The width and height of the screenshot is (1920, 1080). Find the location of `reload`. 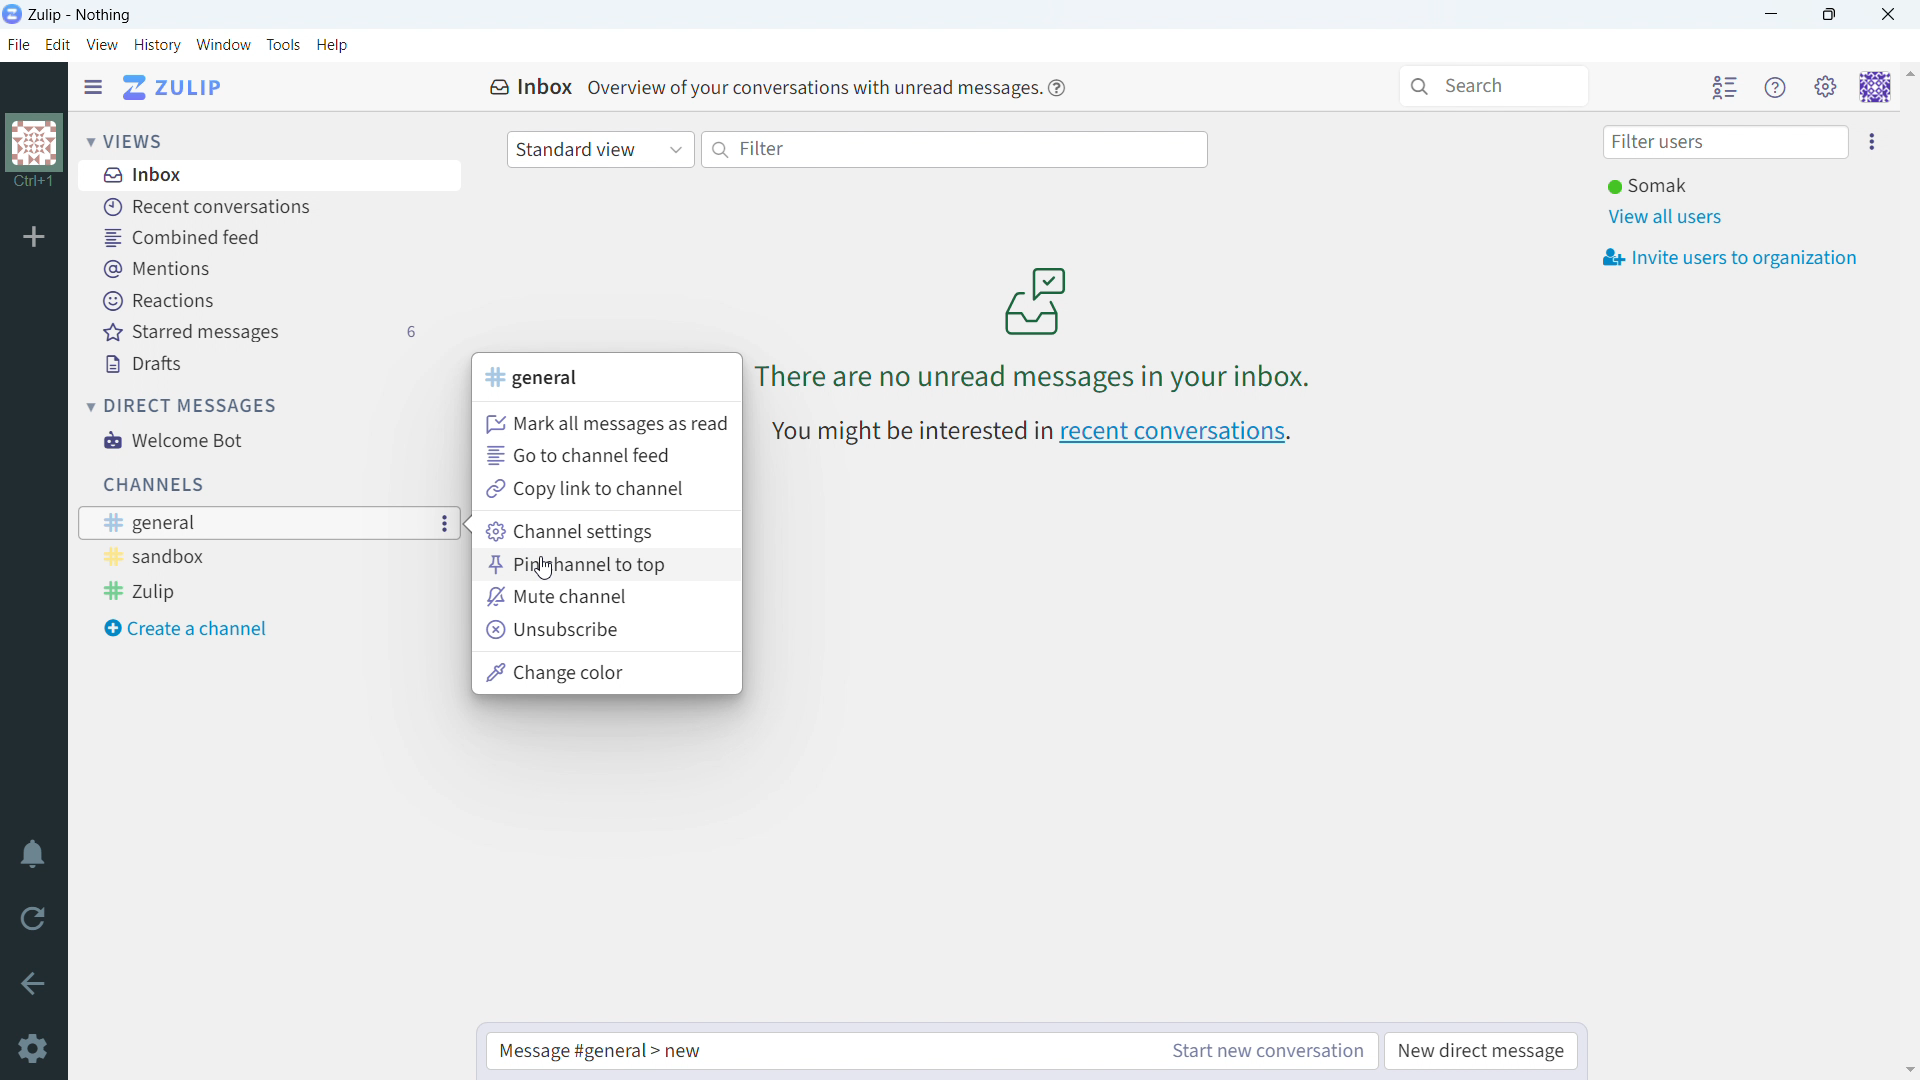

reload is located at coordinates (33, 917).